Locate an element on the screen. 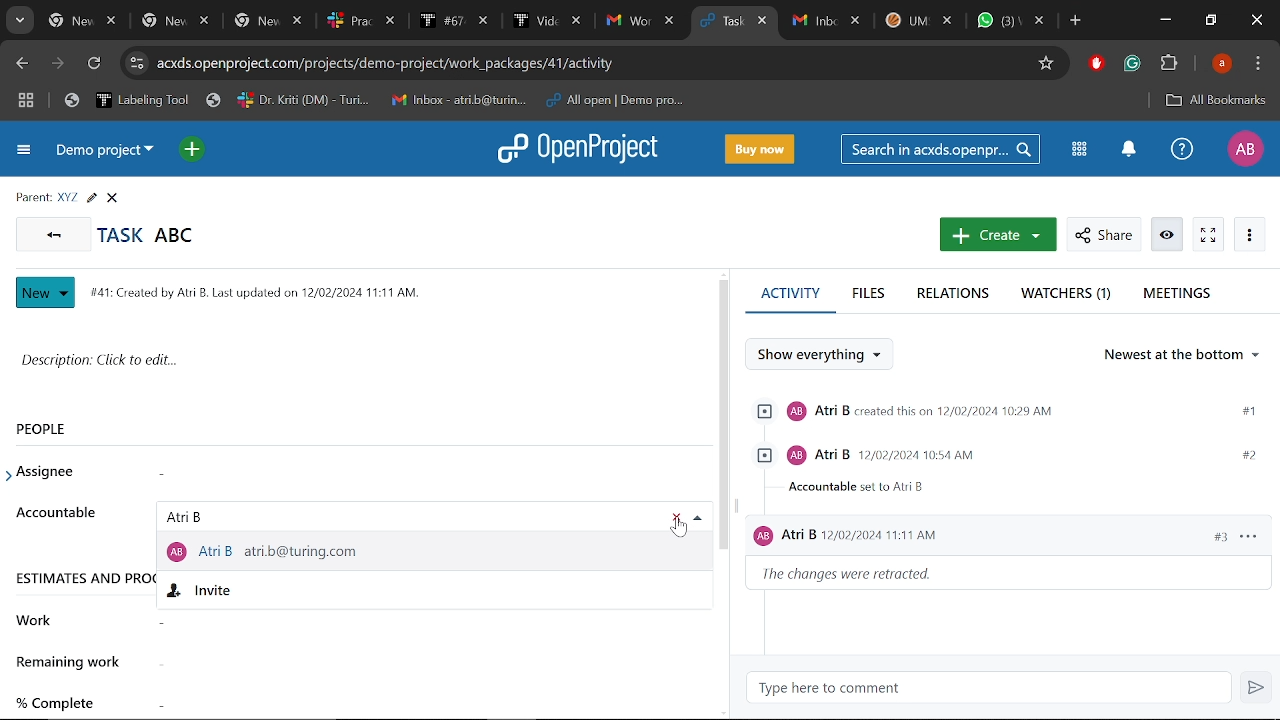 The width and height of the screenshot is (1280, 720). Modules is located at coordinates (1076, 148).